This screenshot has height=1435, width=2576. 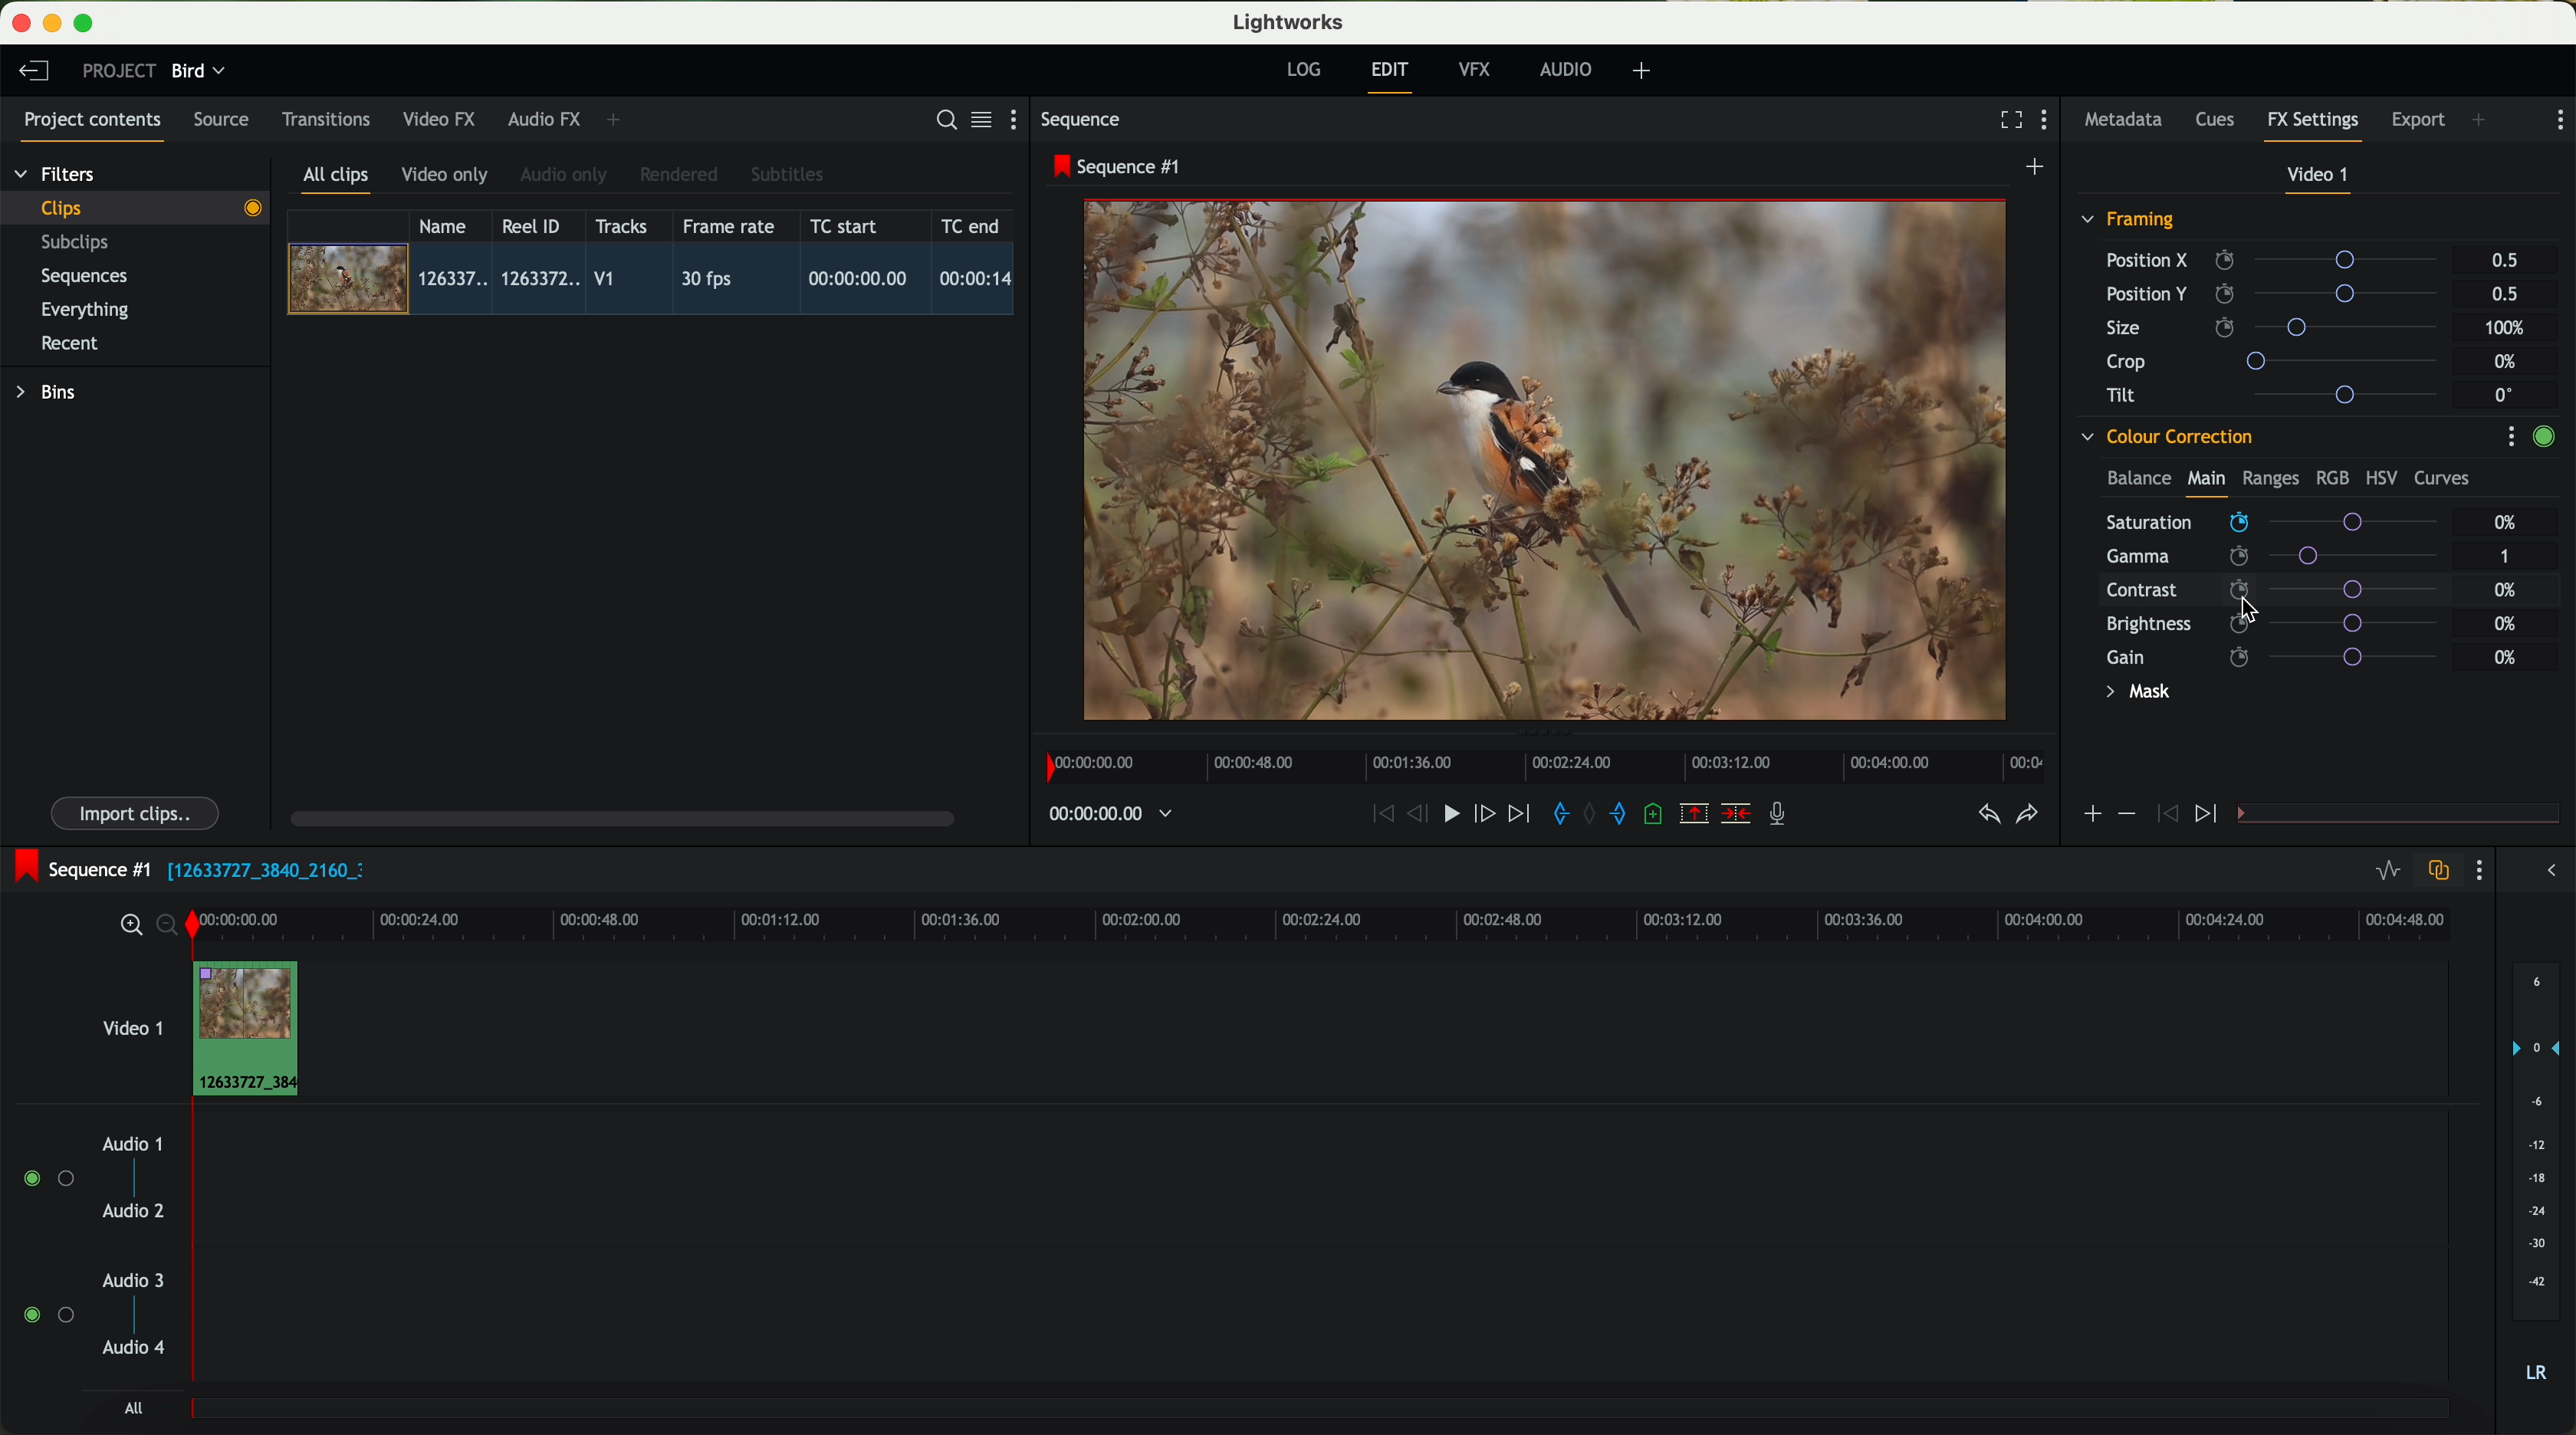 I want to click on 1, so click(x=2506, y=558).